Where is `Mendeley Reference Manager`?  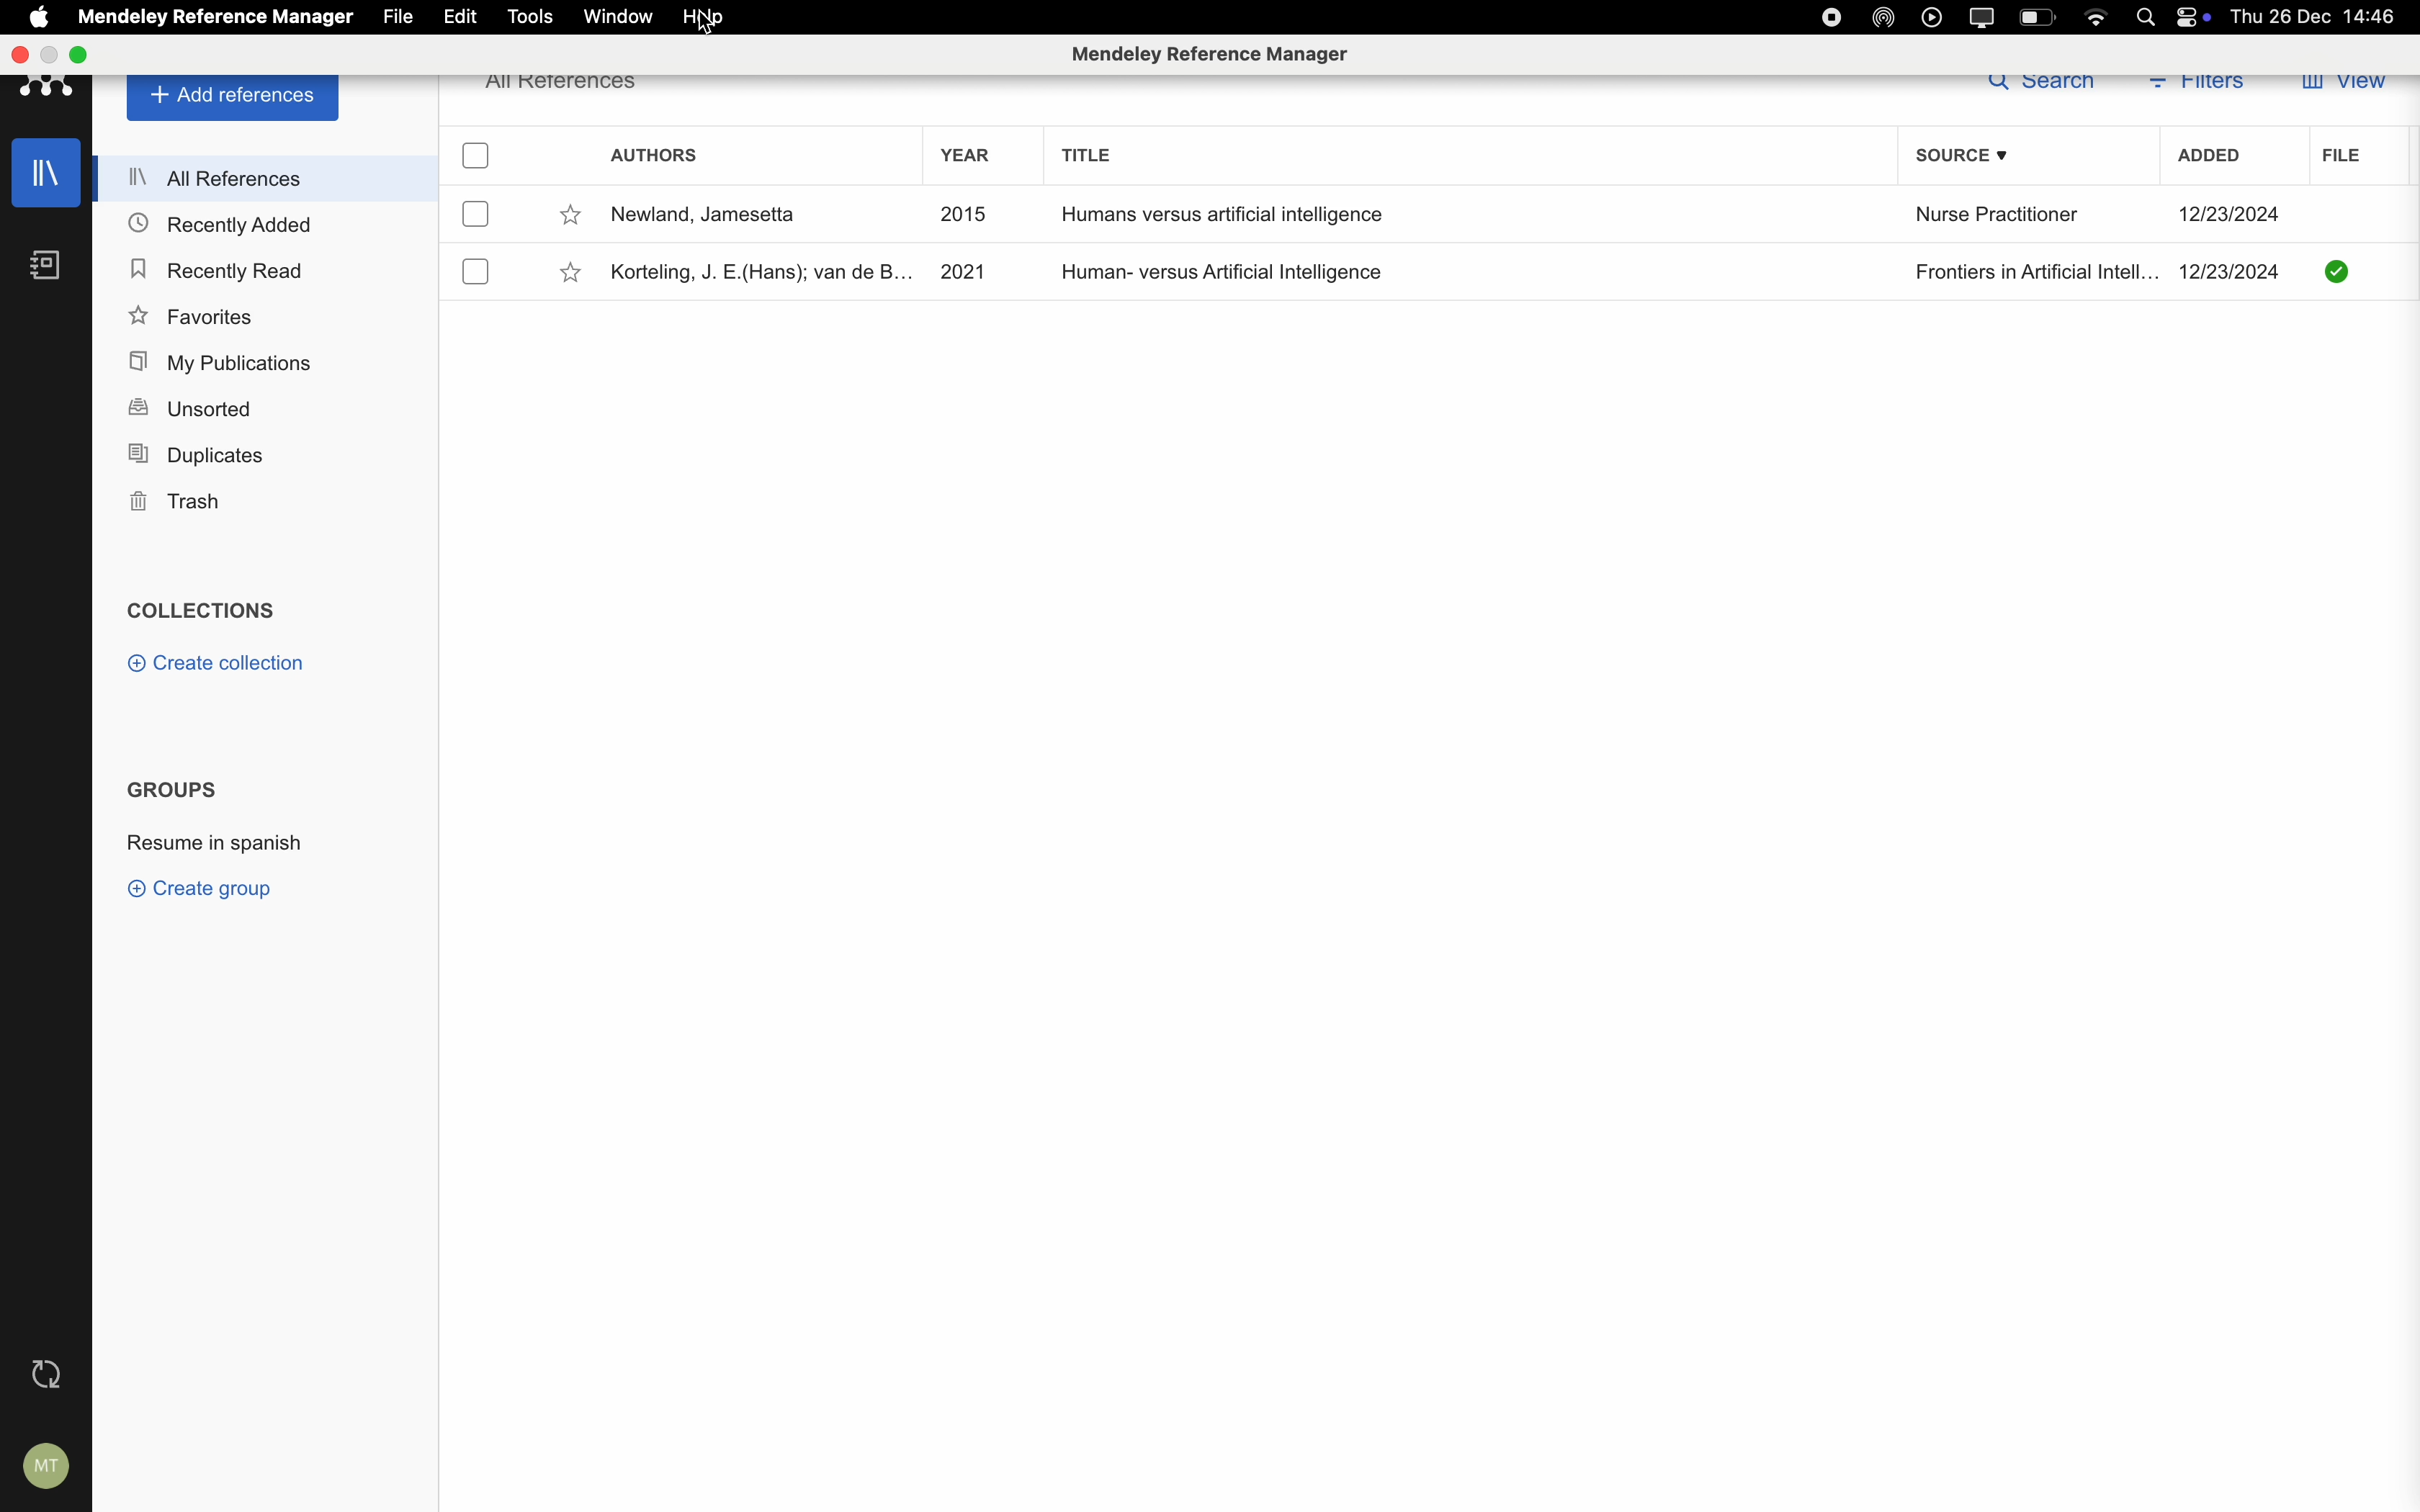 Mendeley Reference Manager is located at coordinates (219, 18).